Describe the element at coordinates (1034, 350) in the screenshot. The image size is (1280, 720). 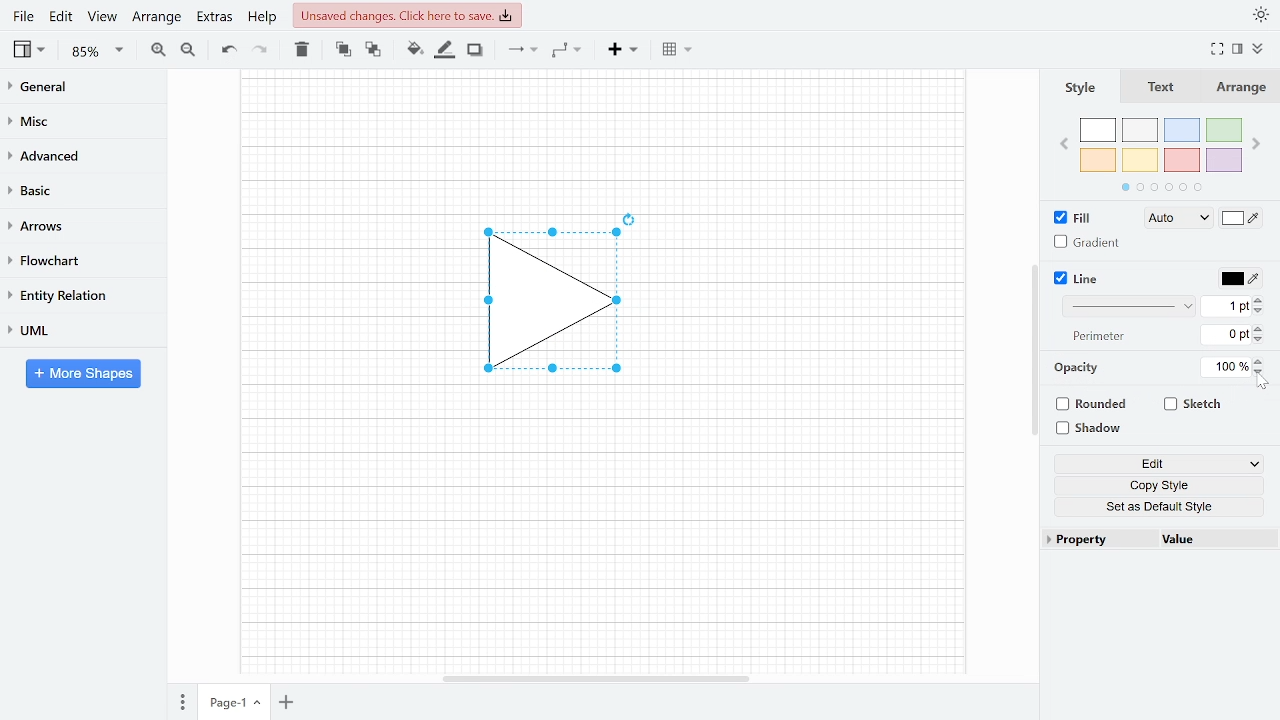
I see `vertical scrollbar` at that location.